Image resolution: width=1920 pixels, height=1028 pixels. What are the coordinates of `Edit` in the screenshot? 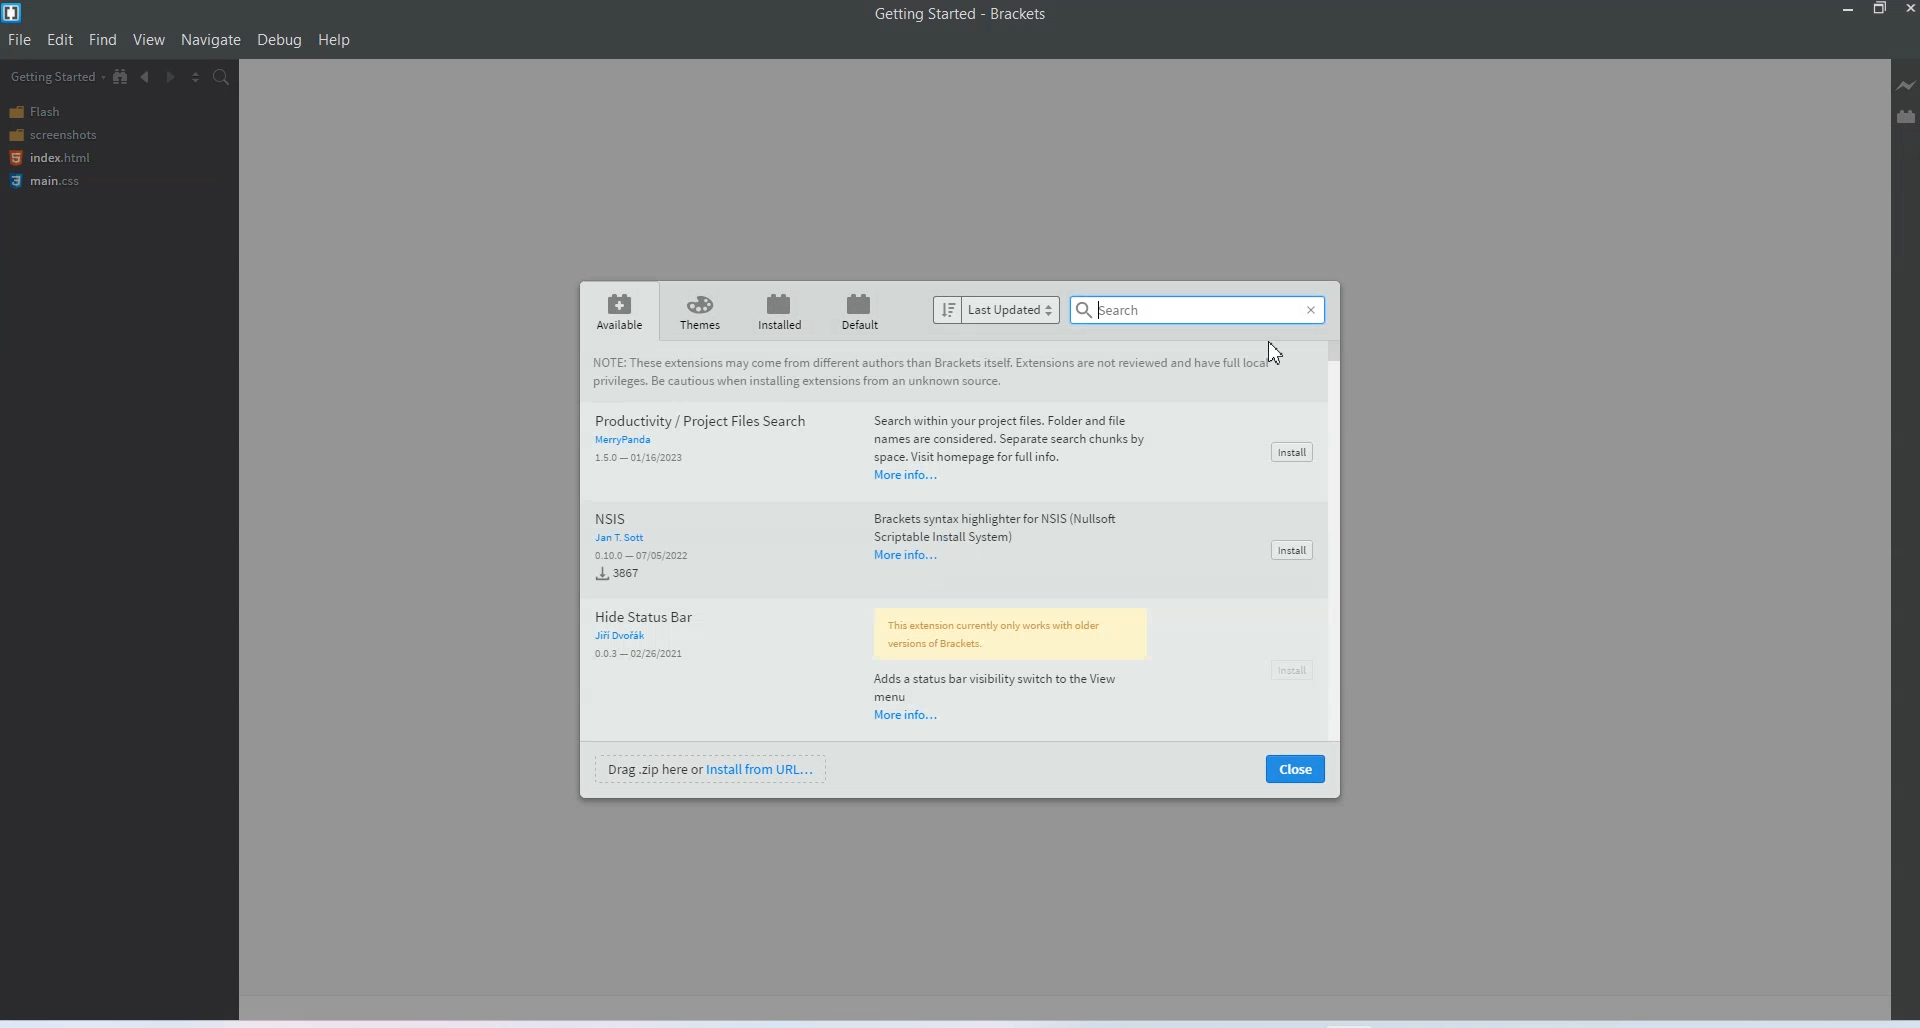 It's located at (62, 40).